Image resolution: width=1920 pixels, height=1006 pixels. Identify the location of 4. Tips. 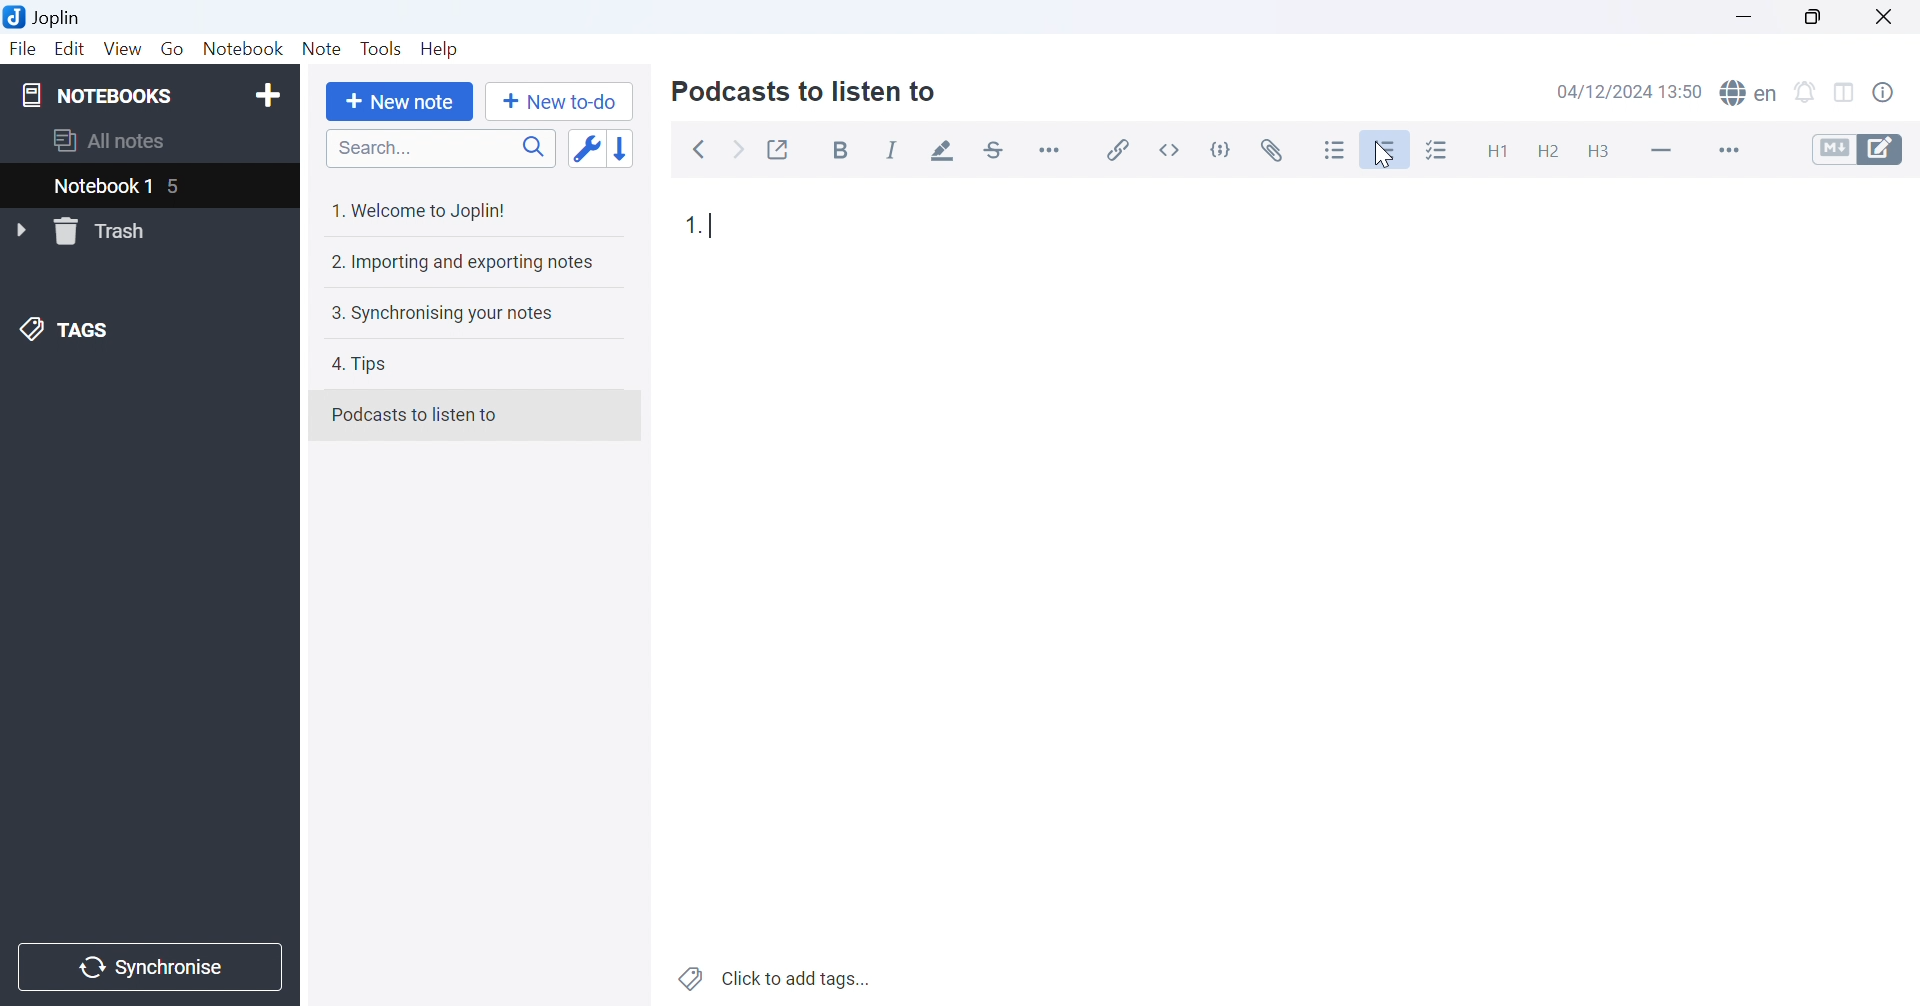
(367, 366).